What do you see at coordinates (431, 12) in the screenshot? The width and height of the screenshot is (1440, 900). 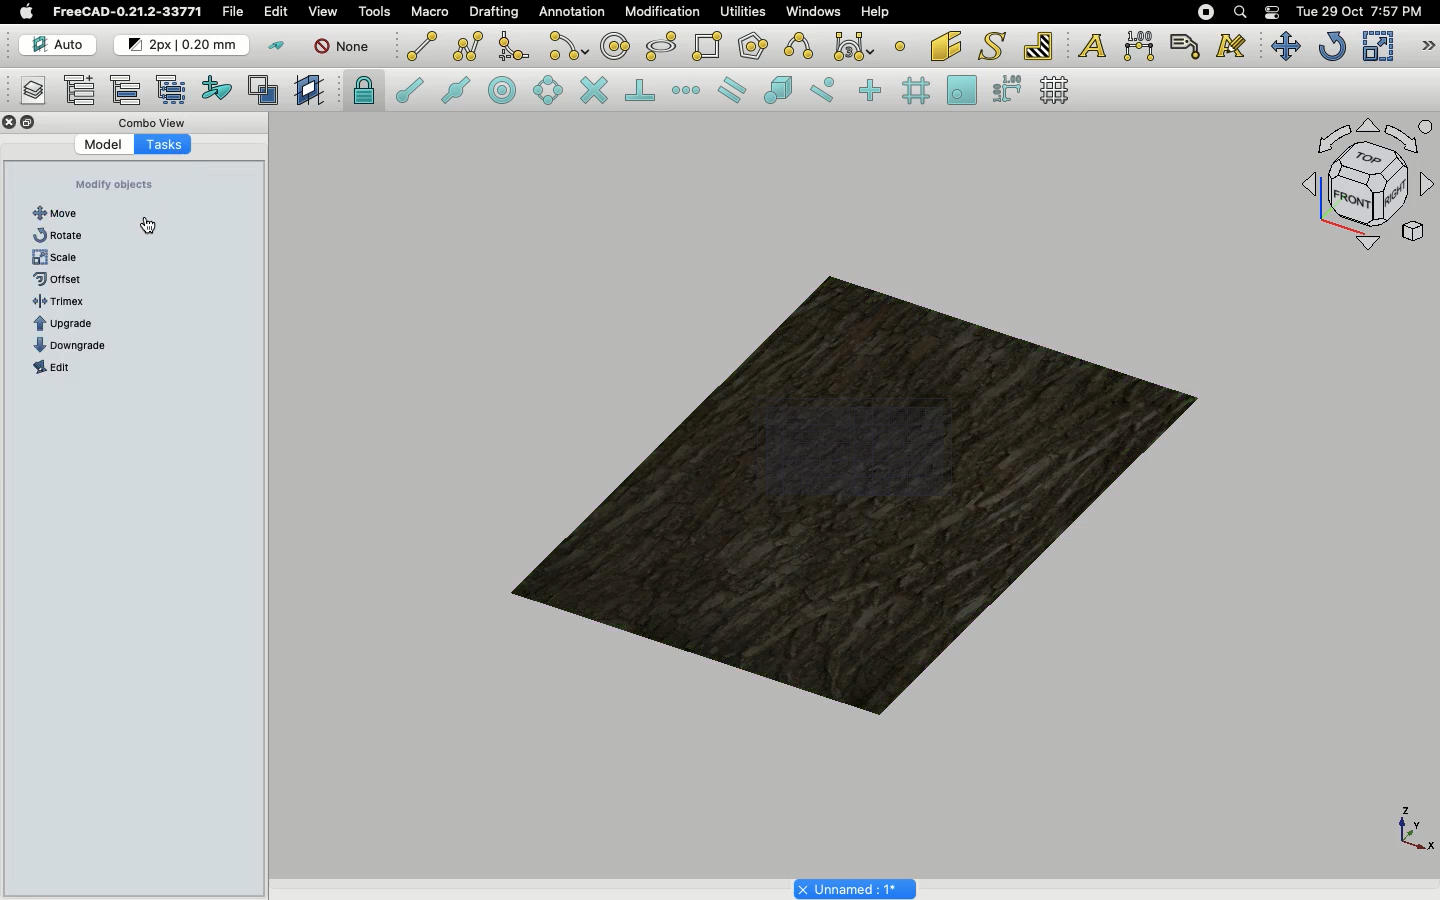 I see `Macro` at bounding box center [431, 12].